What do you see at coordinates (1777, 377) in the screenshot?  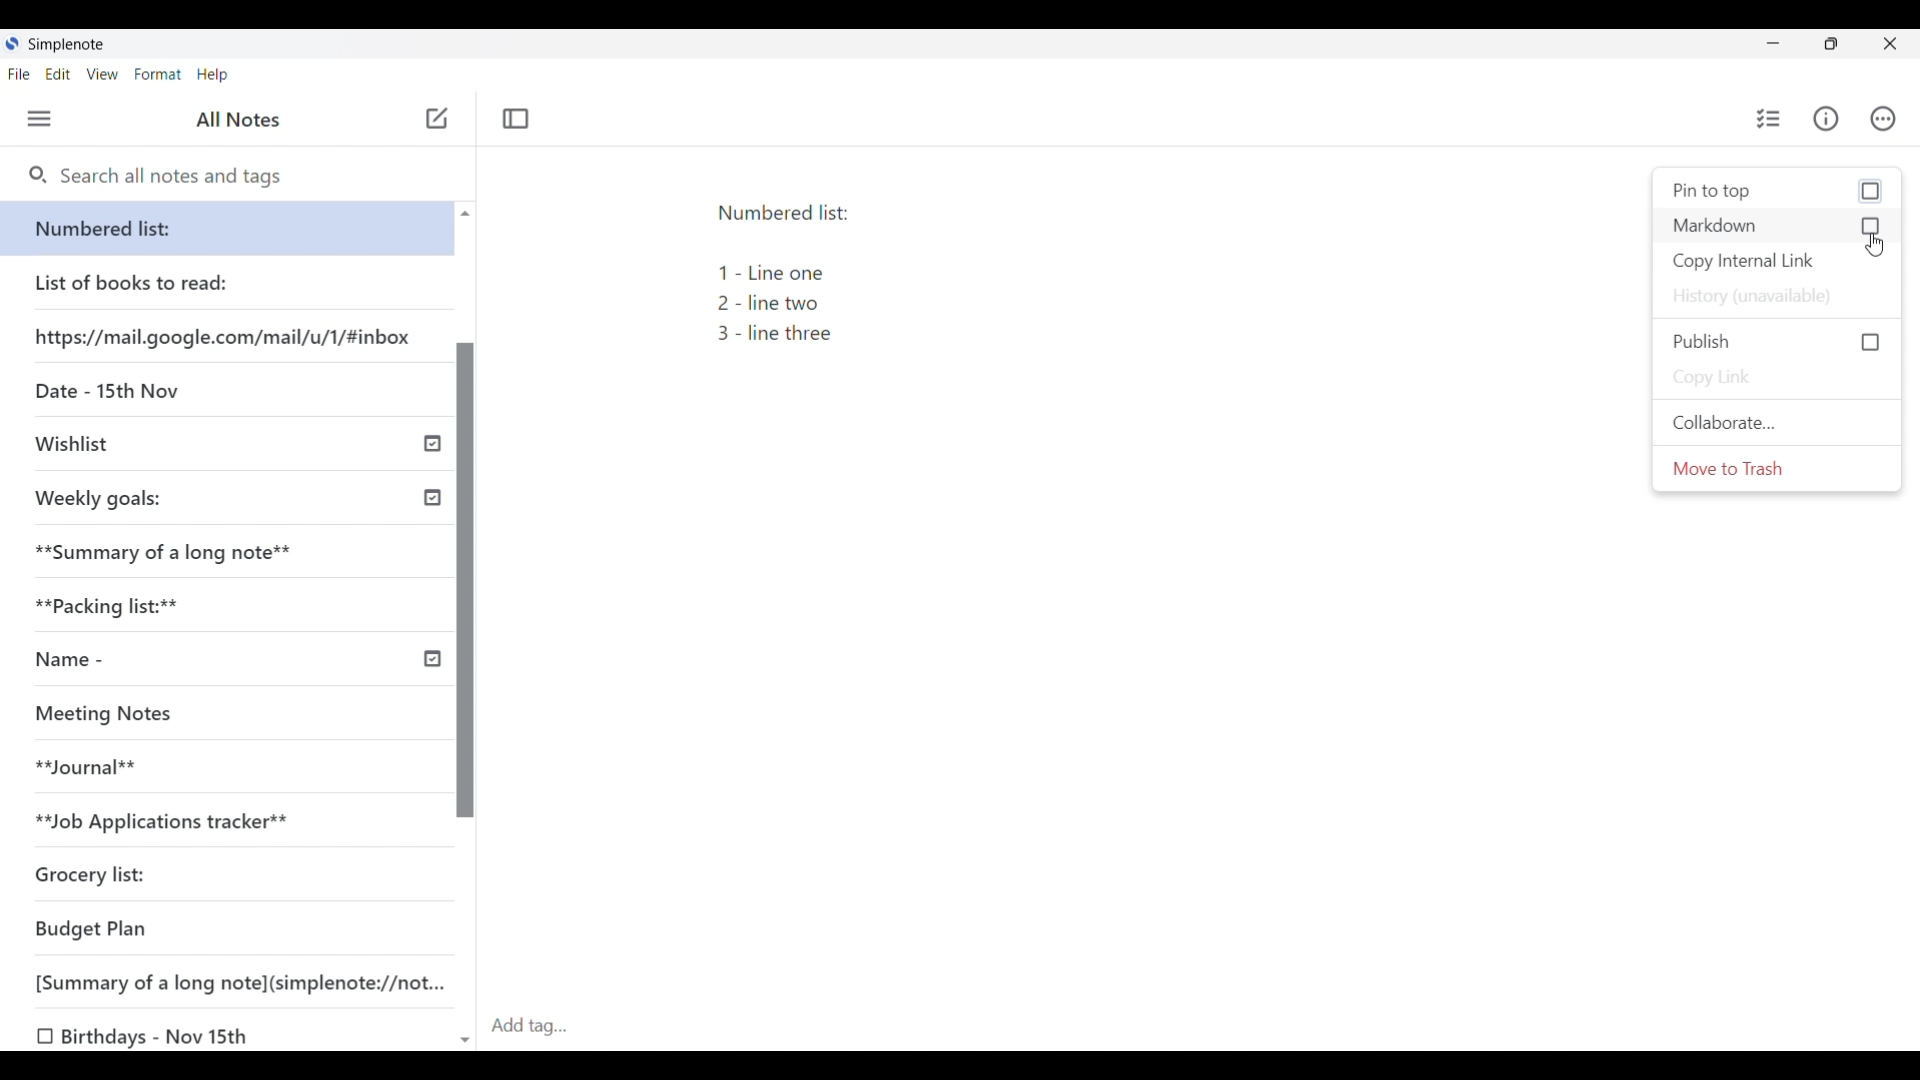 I see `Copy link` at bounding box center [1777, 377].